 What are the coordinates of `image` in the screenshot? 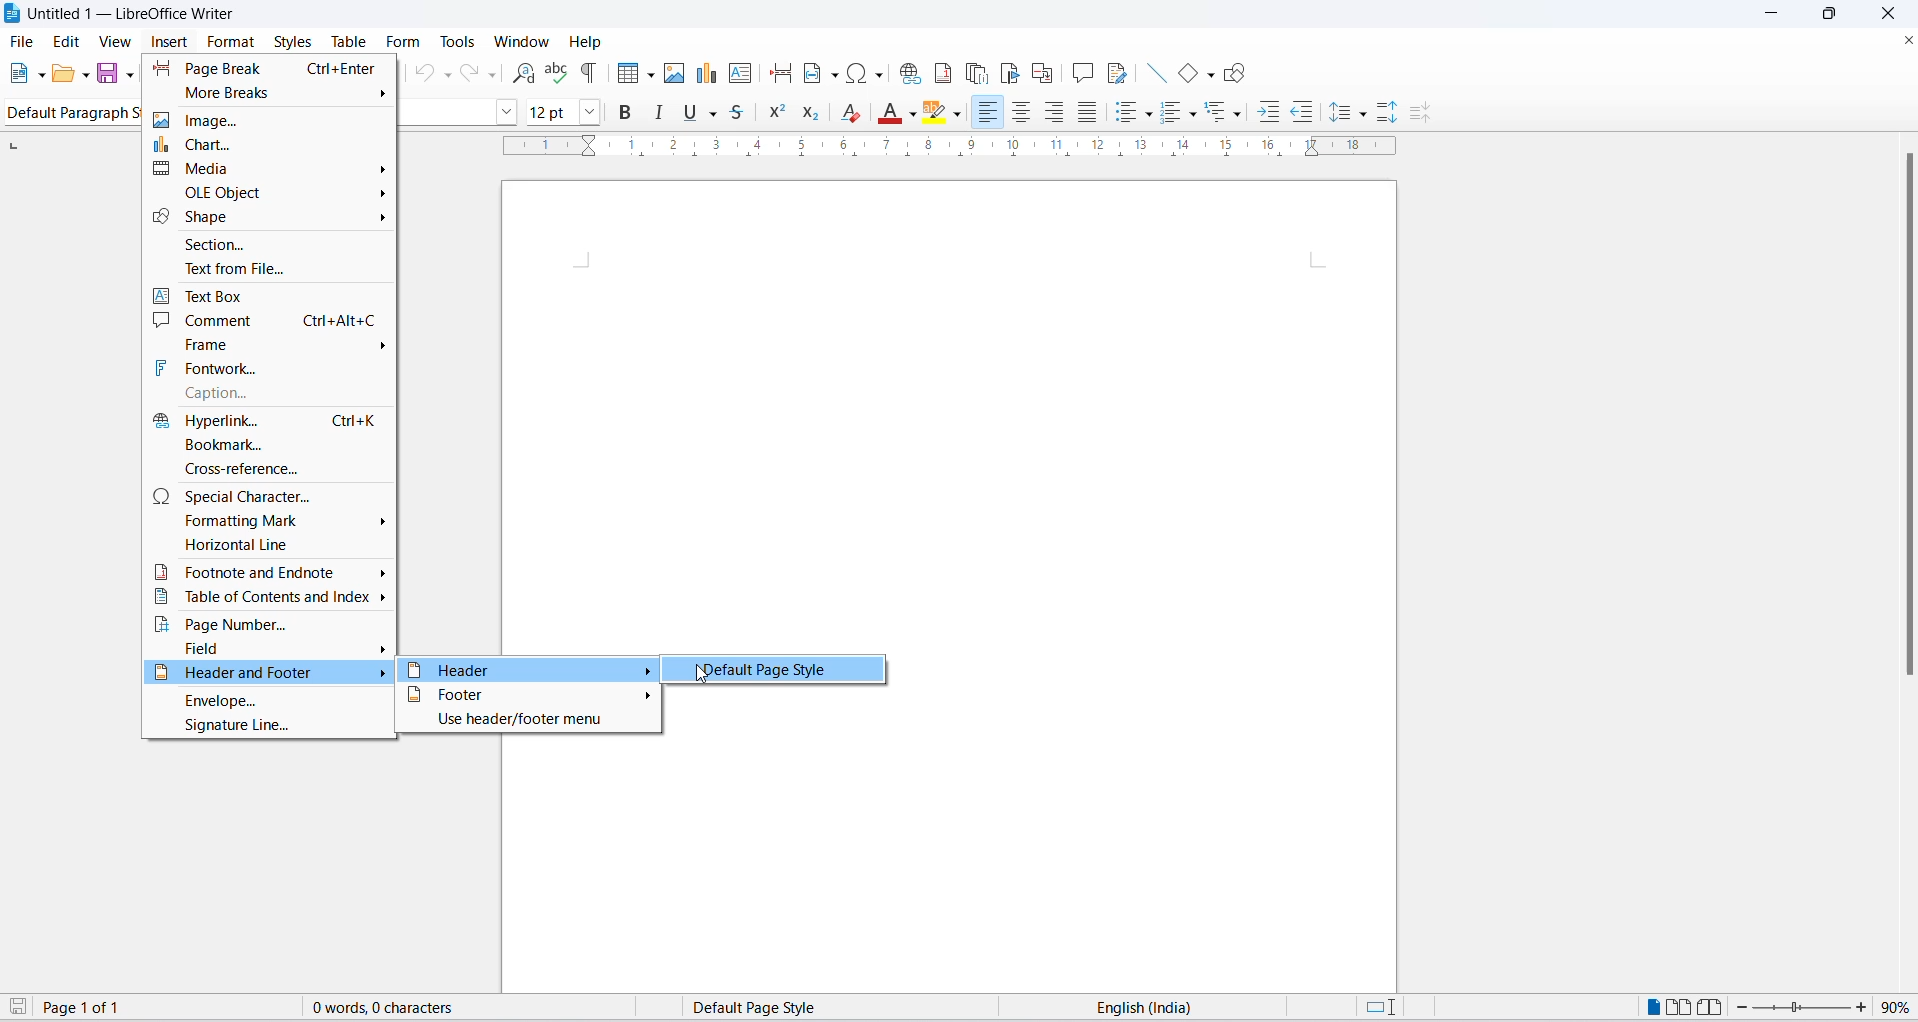 It's located at (270, 123).